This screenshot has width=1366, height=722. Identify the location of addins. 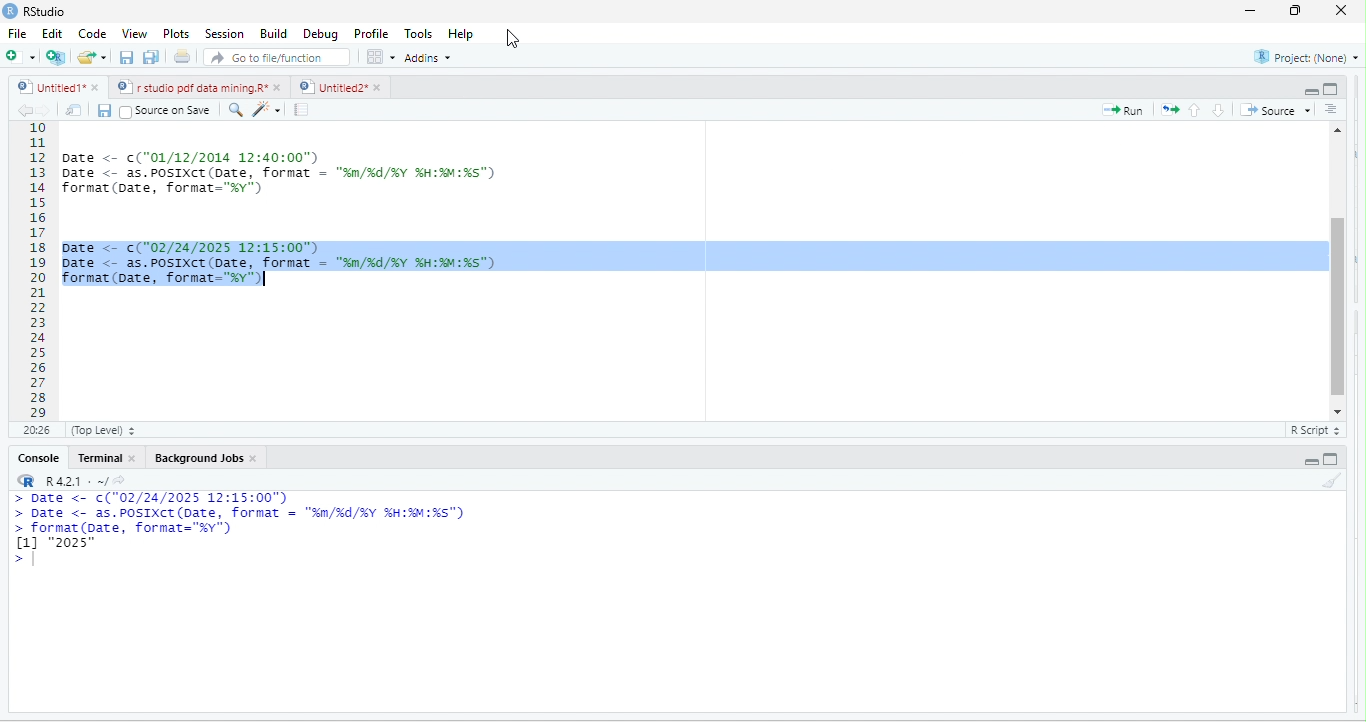
(427, 58).